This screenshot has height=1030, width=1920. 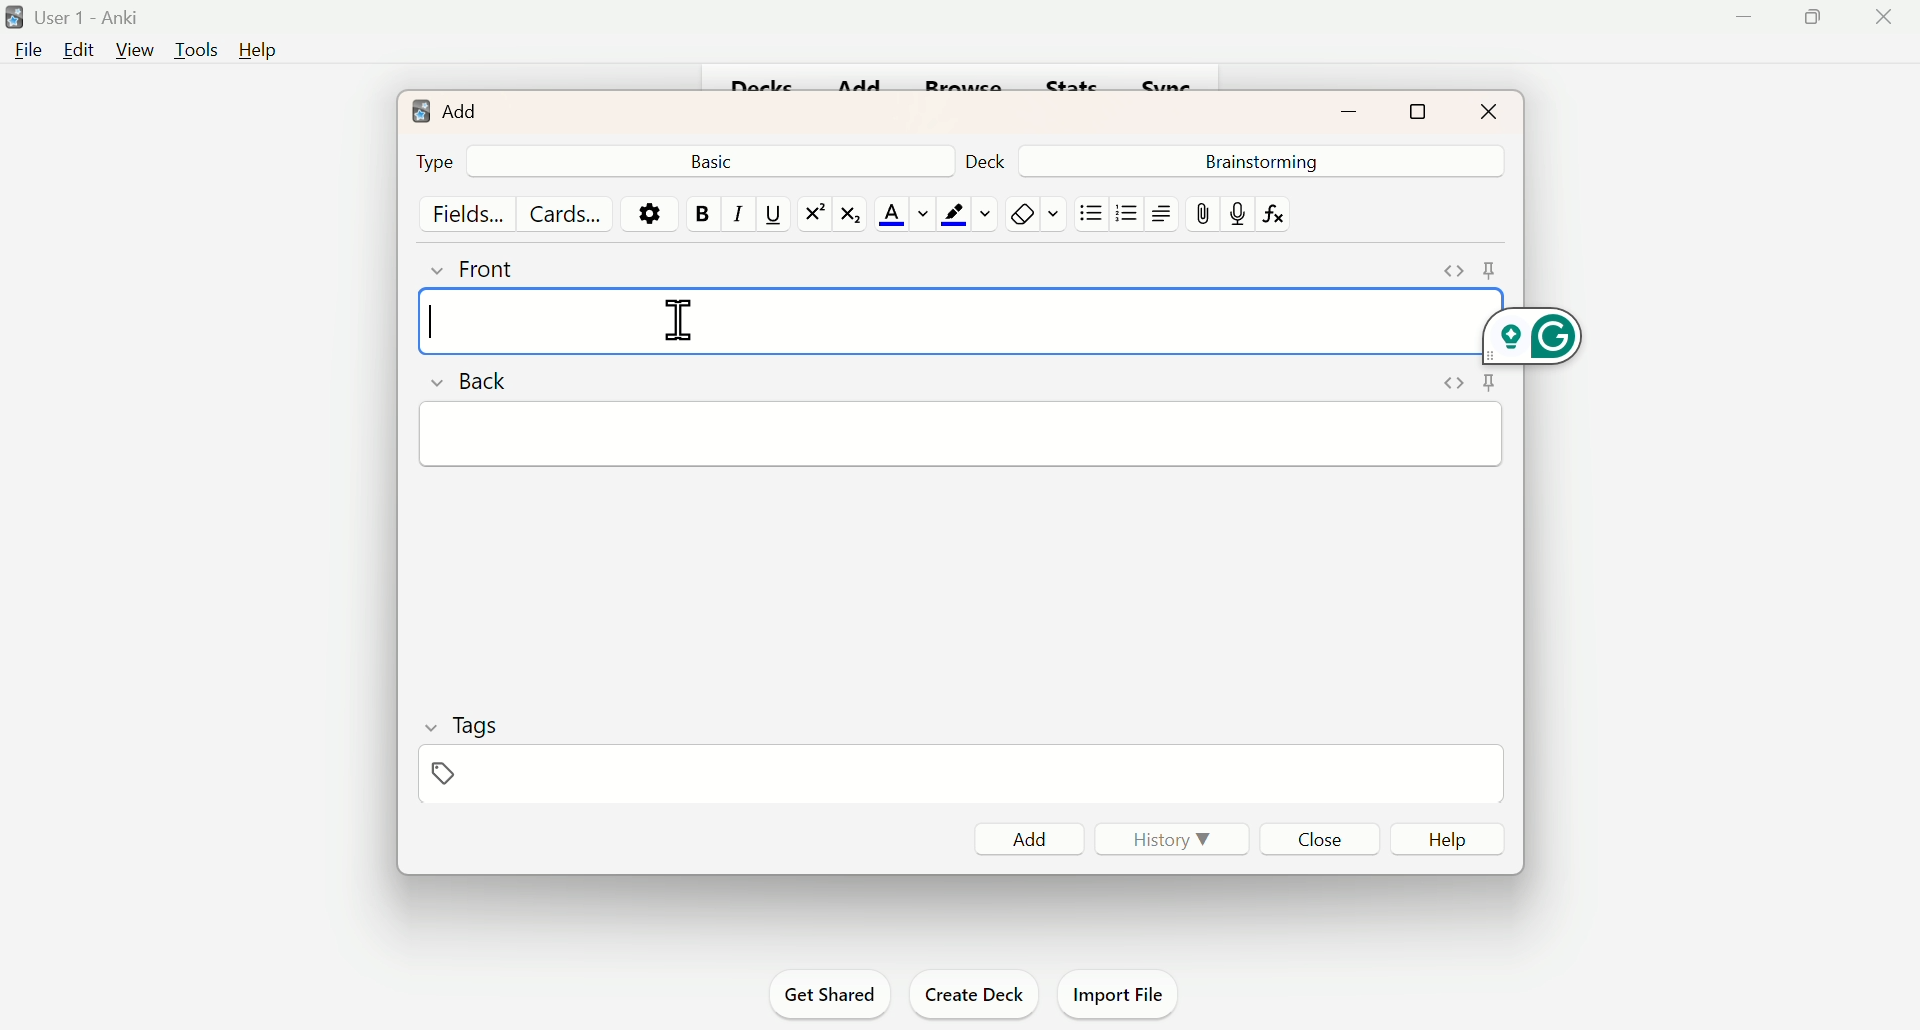 What do you see at coordinates (1463, 383) in the screenshot?
I see `Pins` at bounding box center [1463, 383].